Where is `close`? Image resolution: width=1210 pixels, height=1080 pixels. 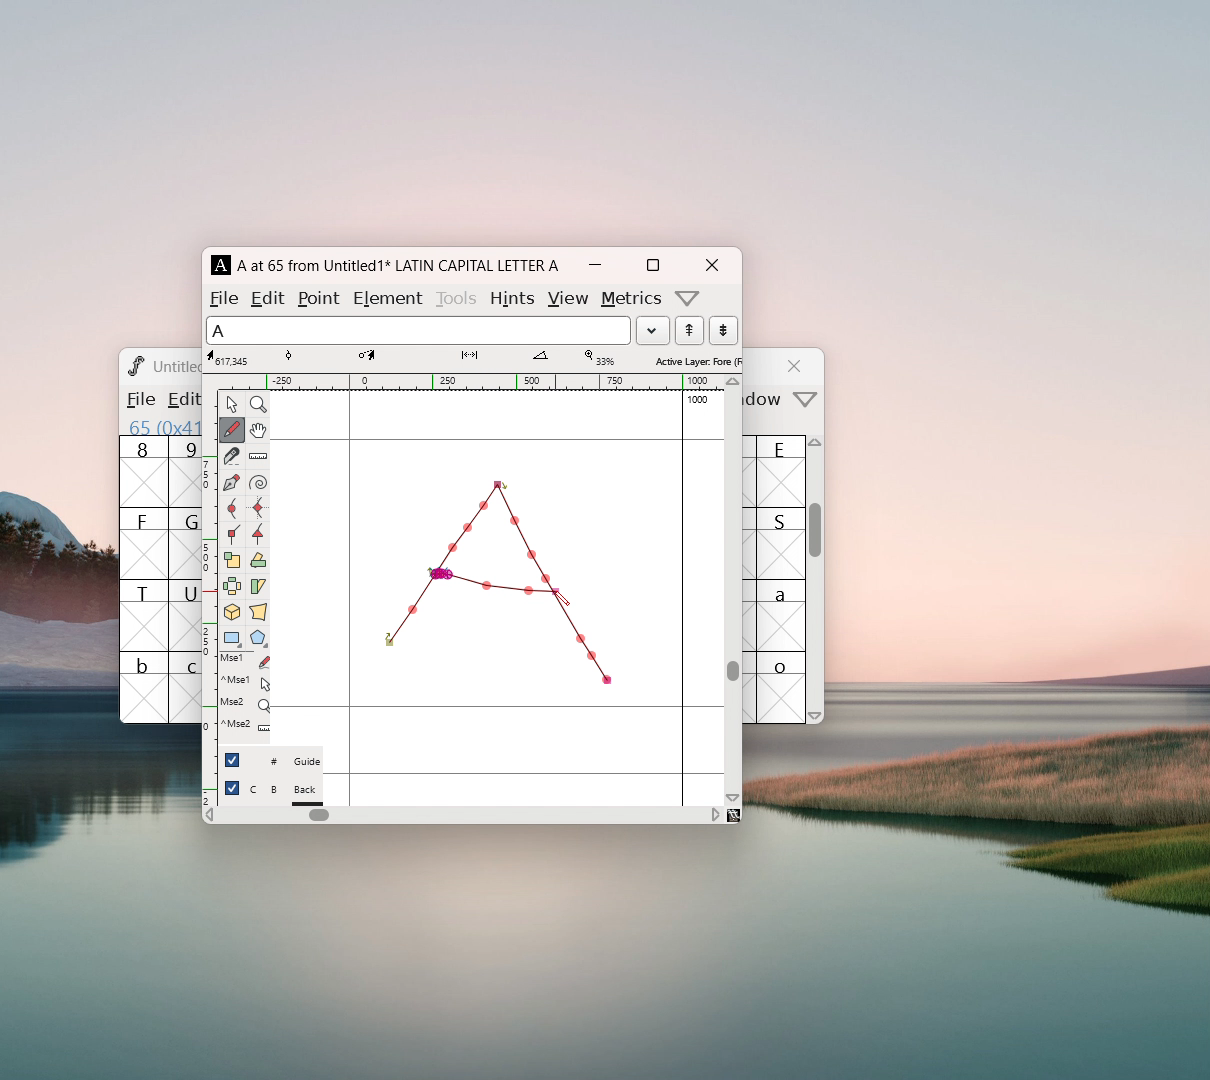 close is located at coordinates (797, 366).